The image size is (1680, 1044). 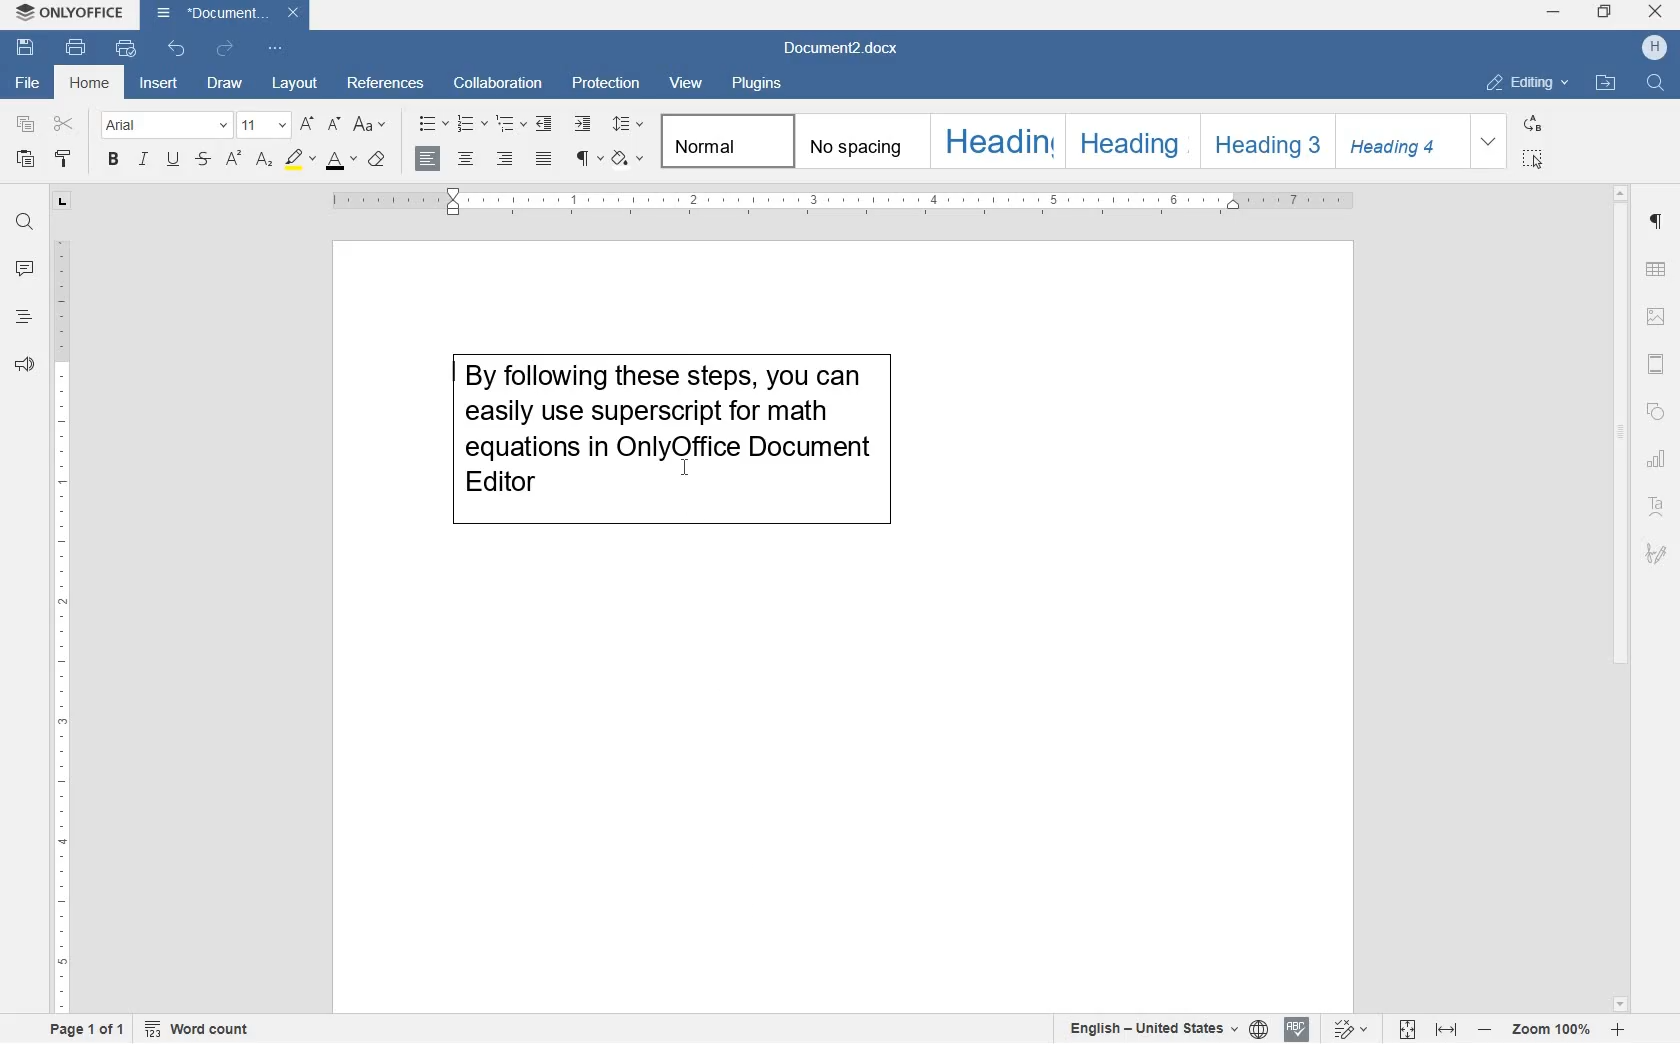 I want to click on numbering, so click(x=474, y=123).